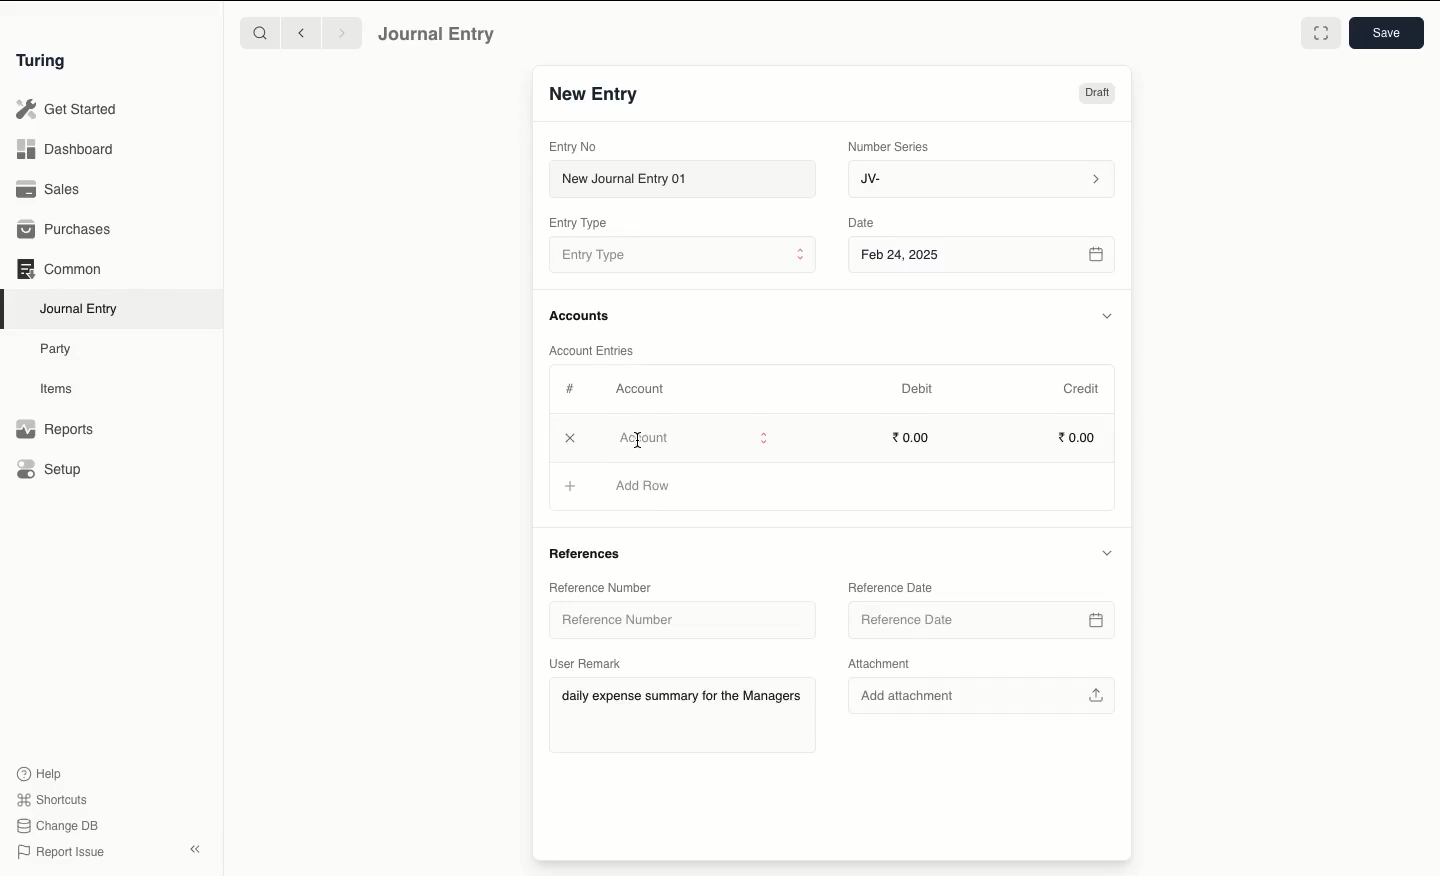  Describe the element at coordinates (984, 615) in the screenshot. I see `Reference Date` at that location.